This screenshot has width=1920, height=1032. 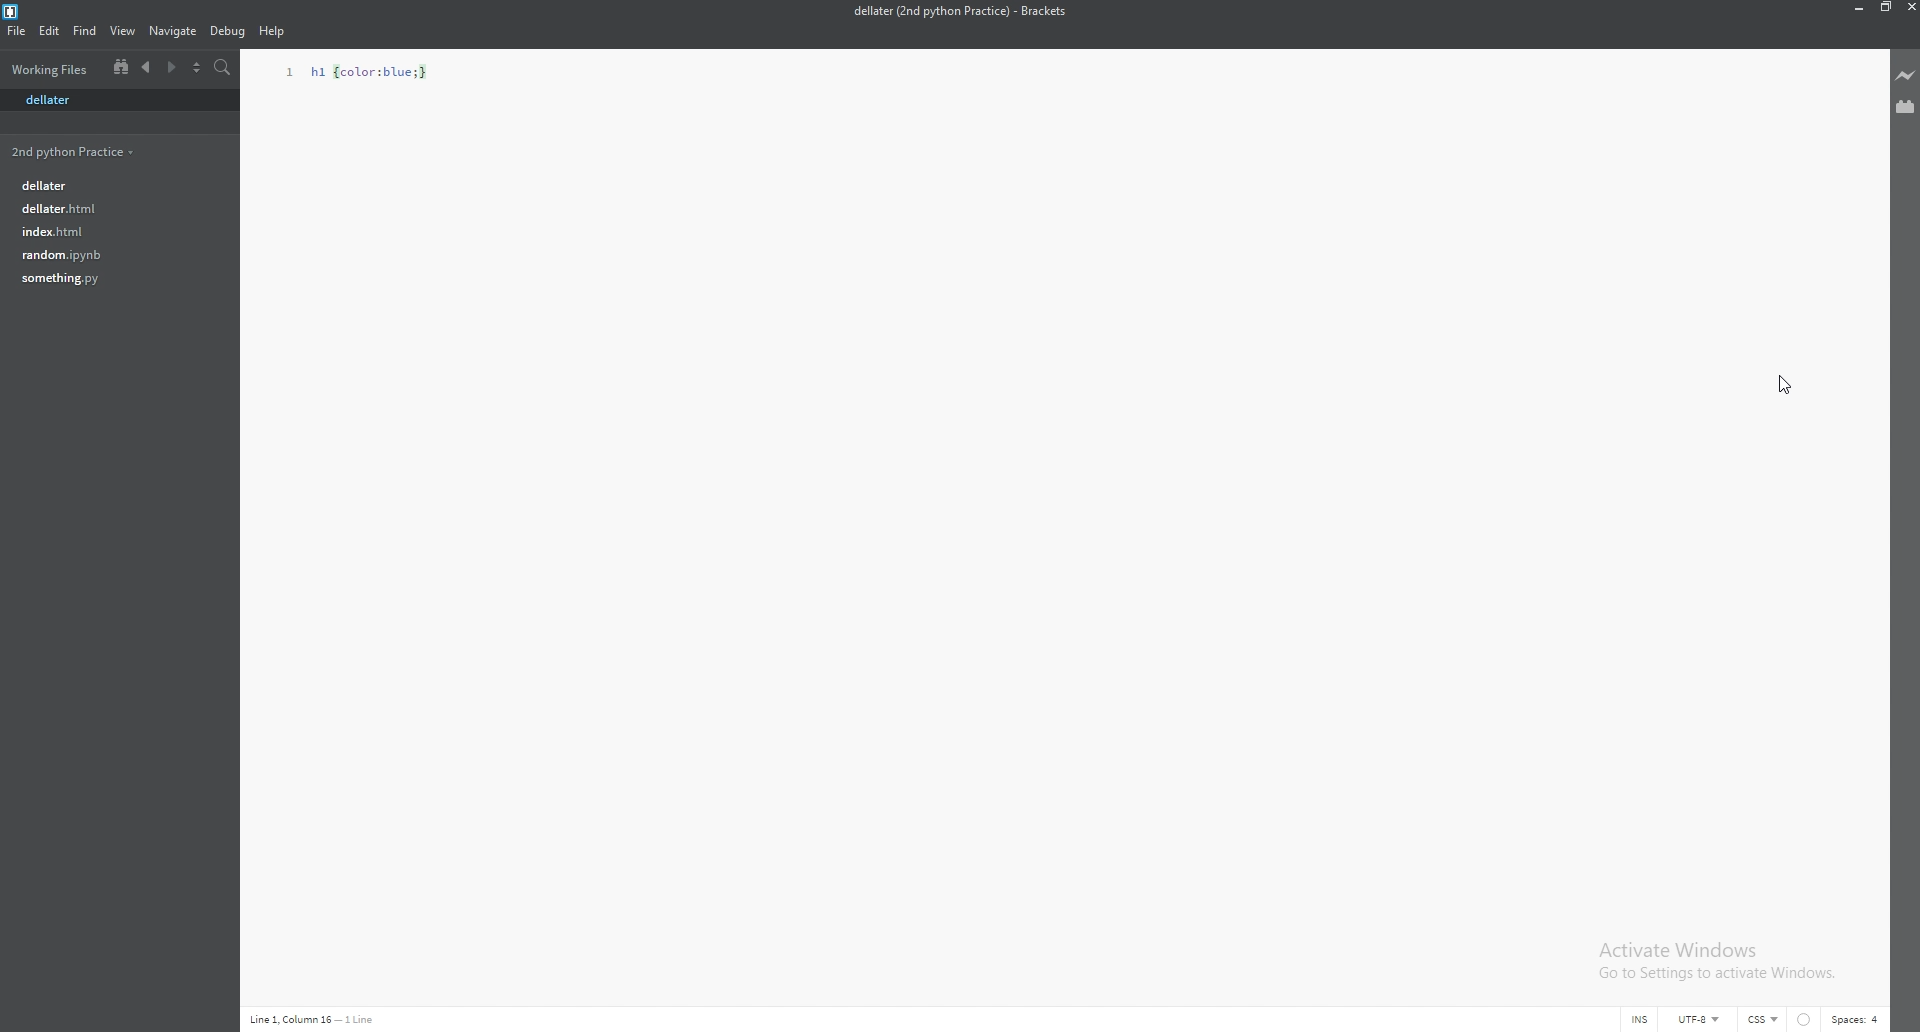 I want to click on help, so click(x=273, y=32).